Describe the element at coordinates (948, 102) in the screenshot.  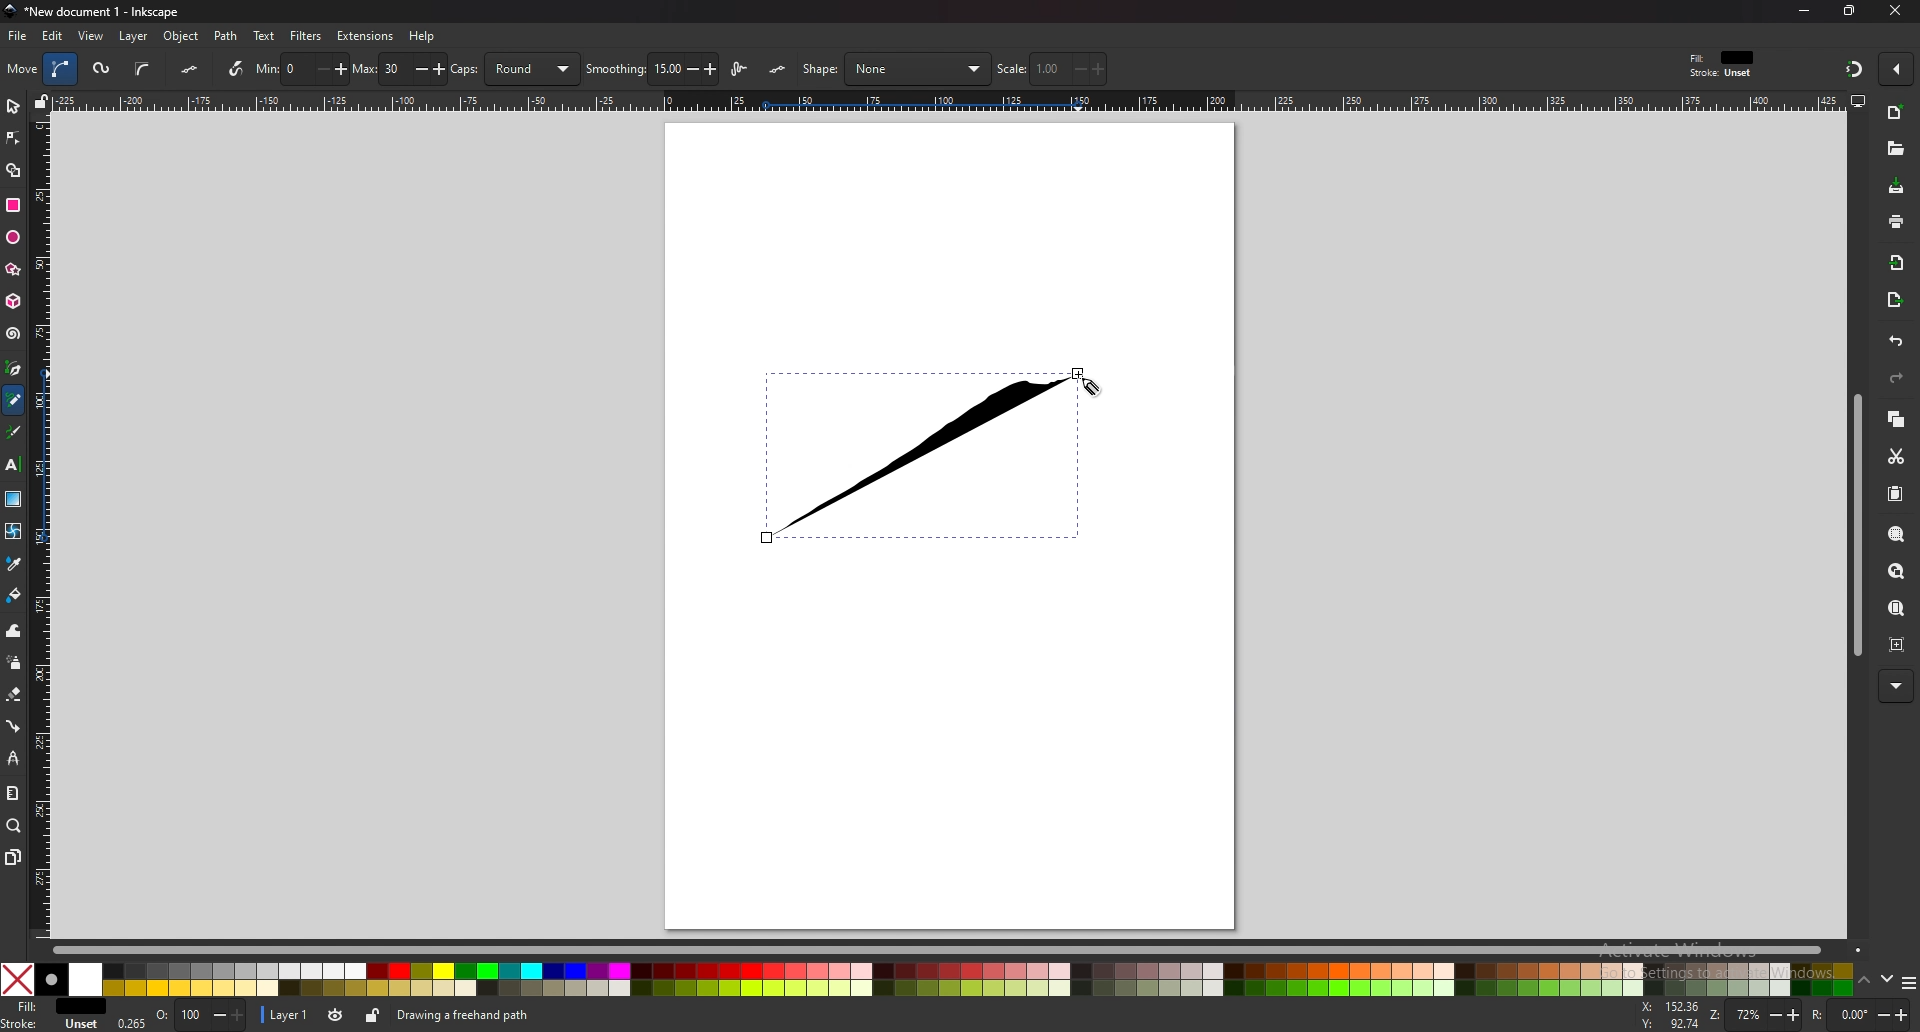
I see `horizontal scale` at that location.